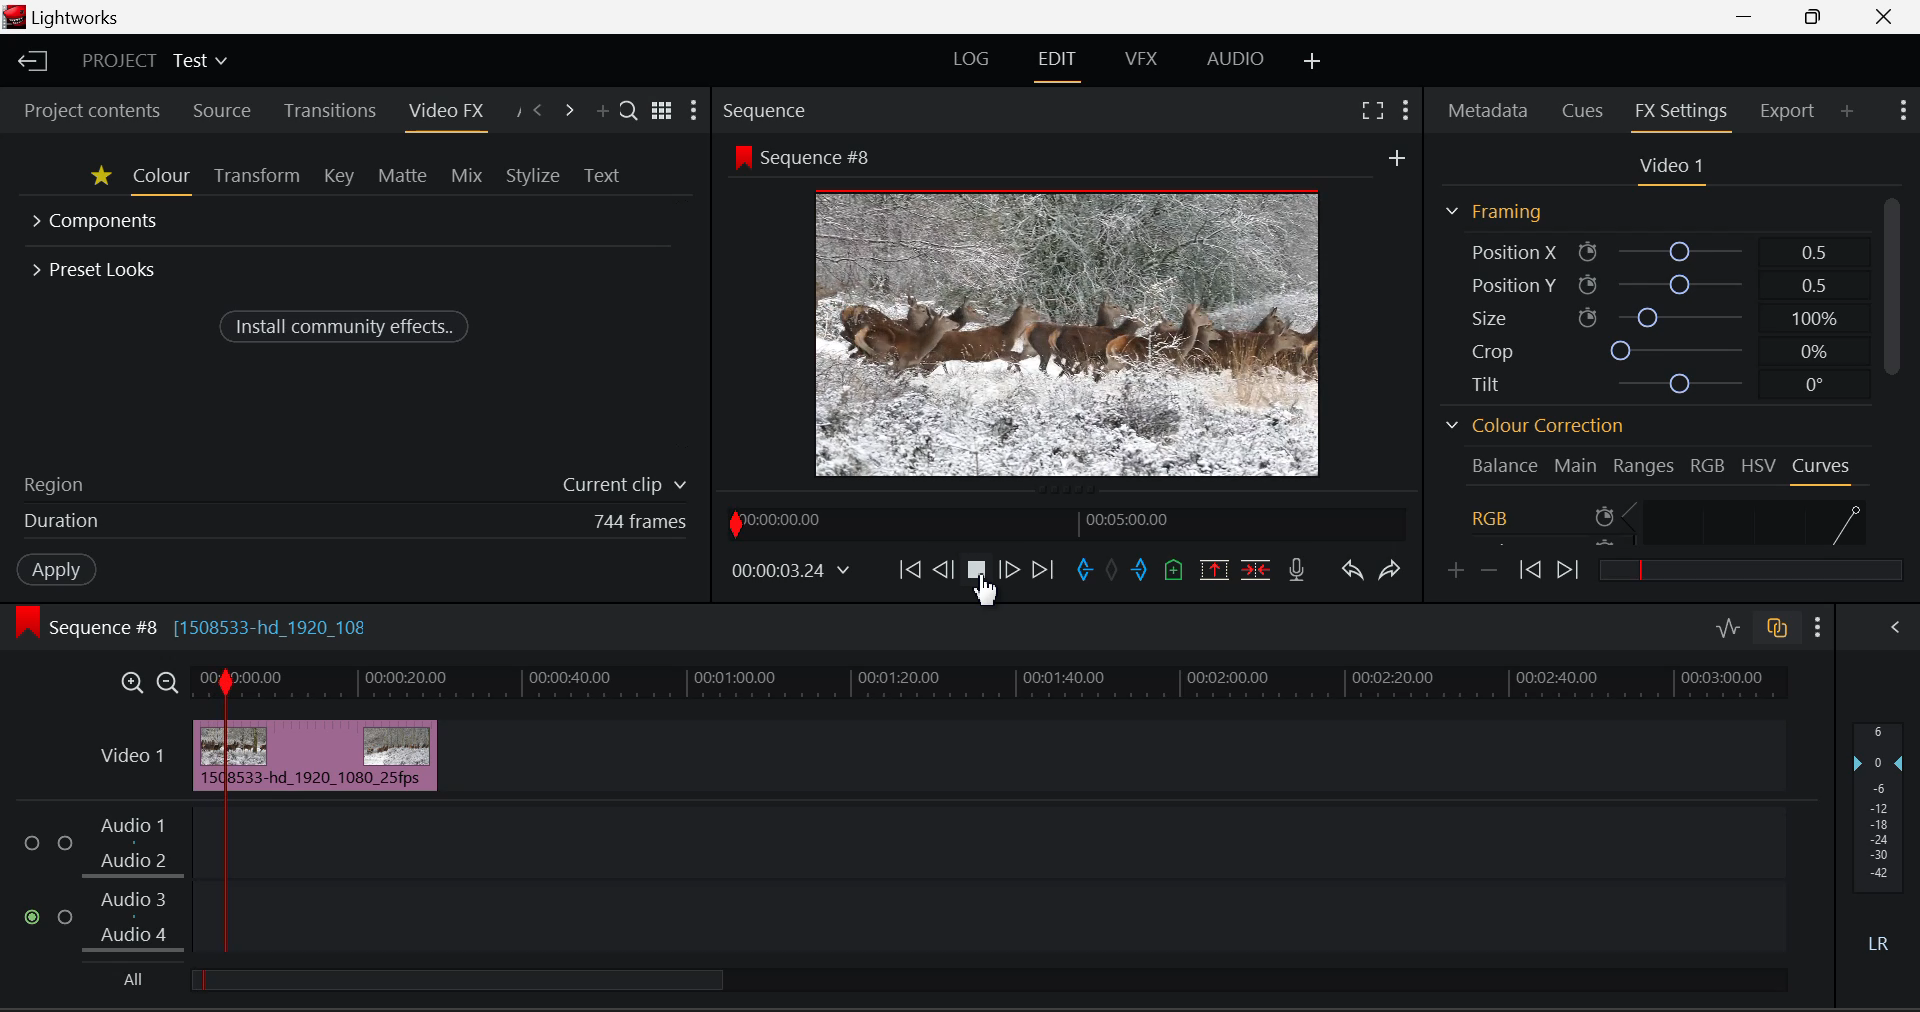  What do you see at coordinates (1708, 463) in the screenshot?
I see `RGB` at bounding box center [1708, 463].